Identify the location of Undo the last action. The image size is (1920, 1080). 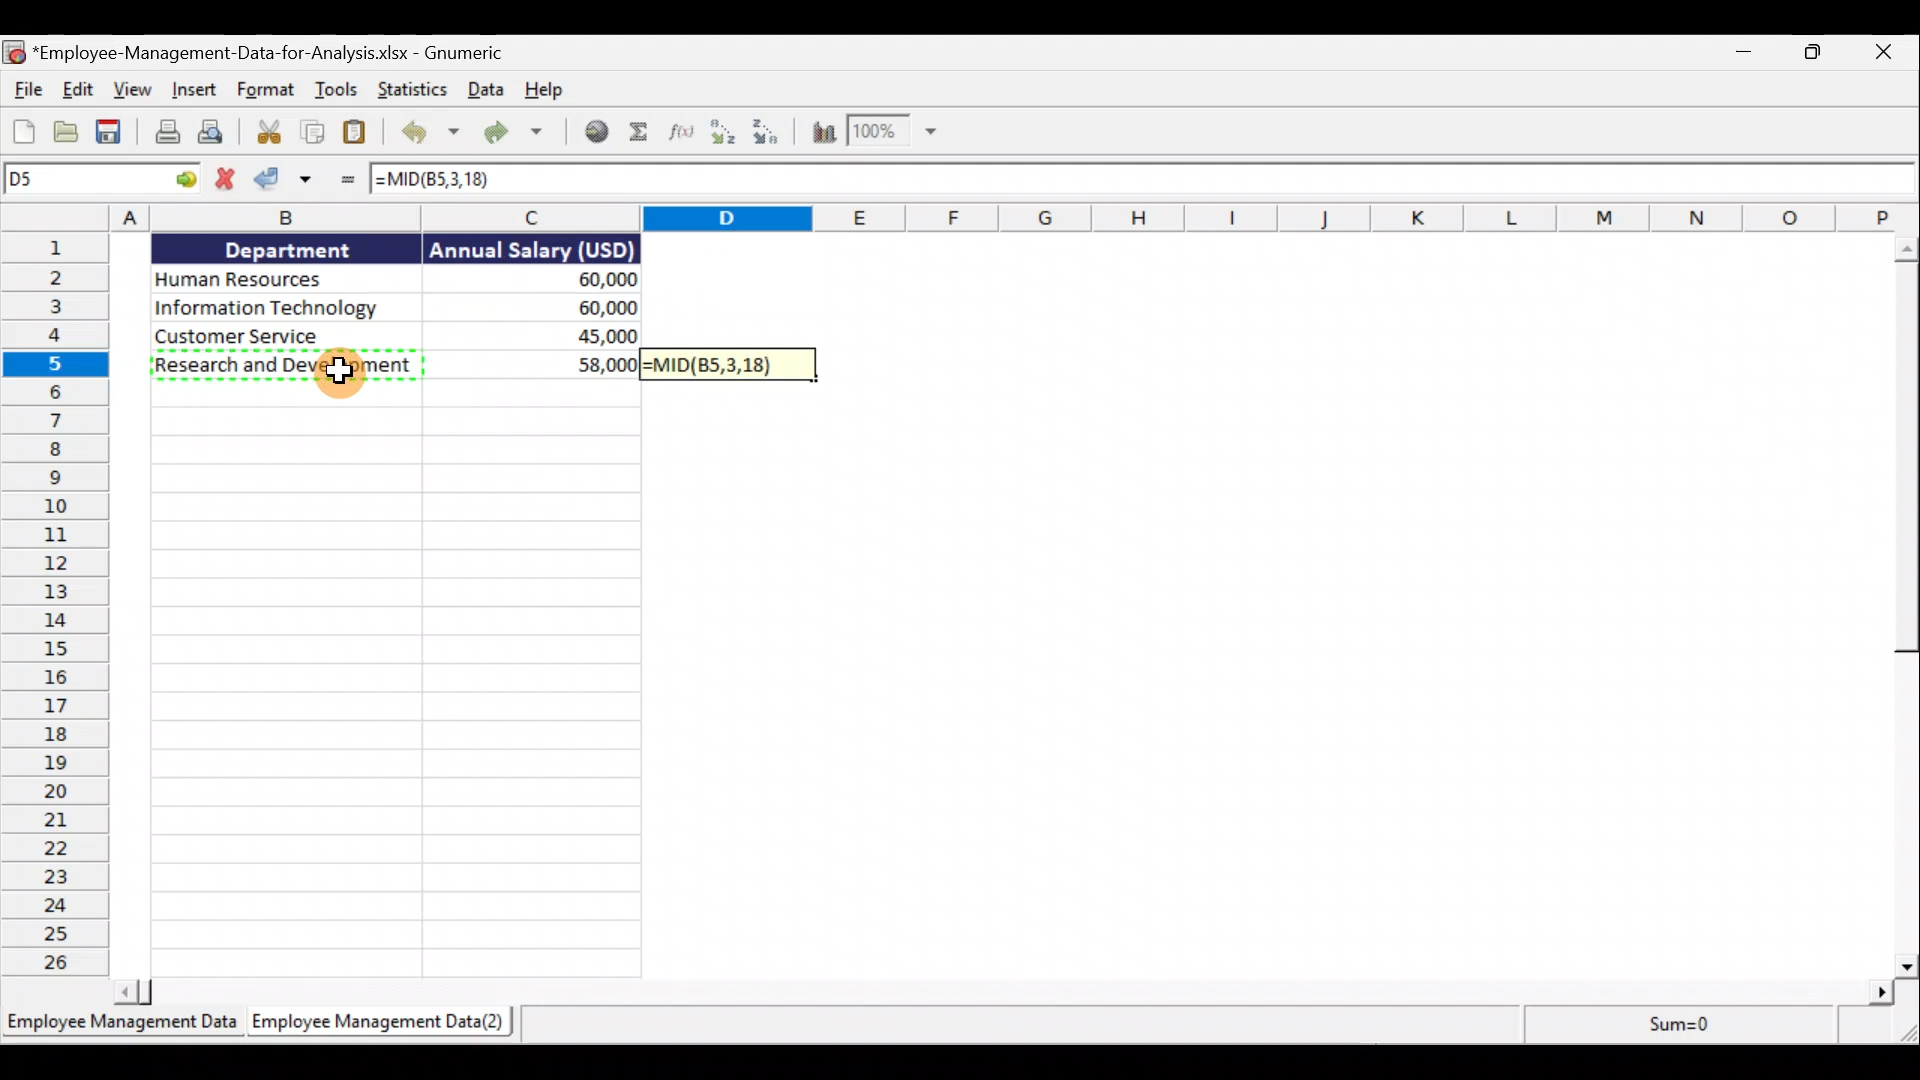
(427, 132).